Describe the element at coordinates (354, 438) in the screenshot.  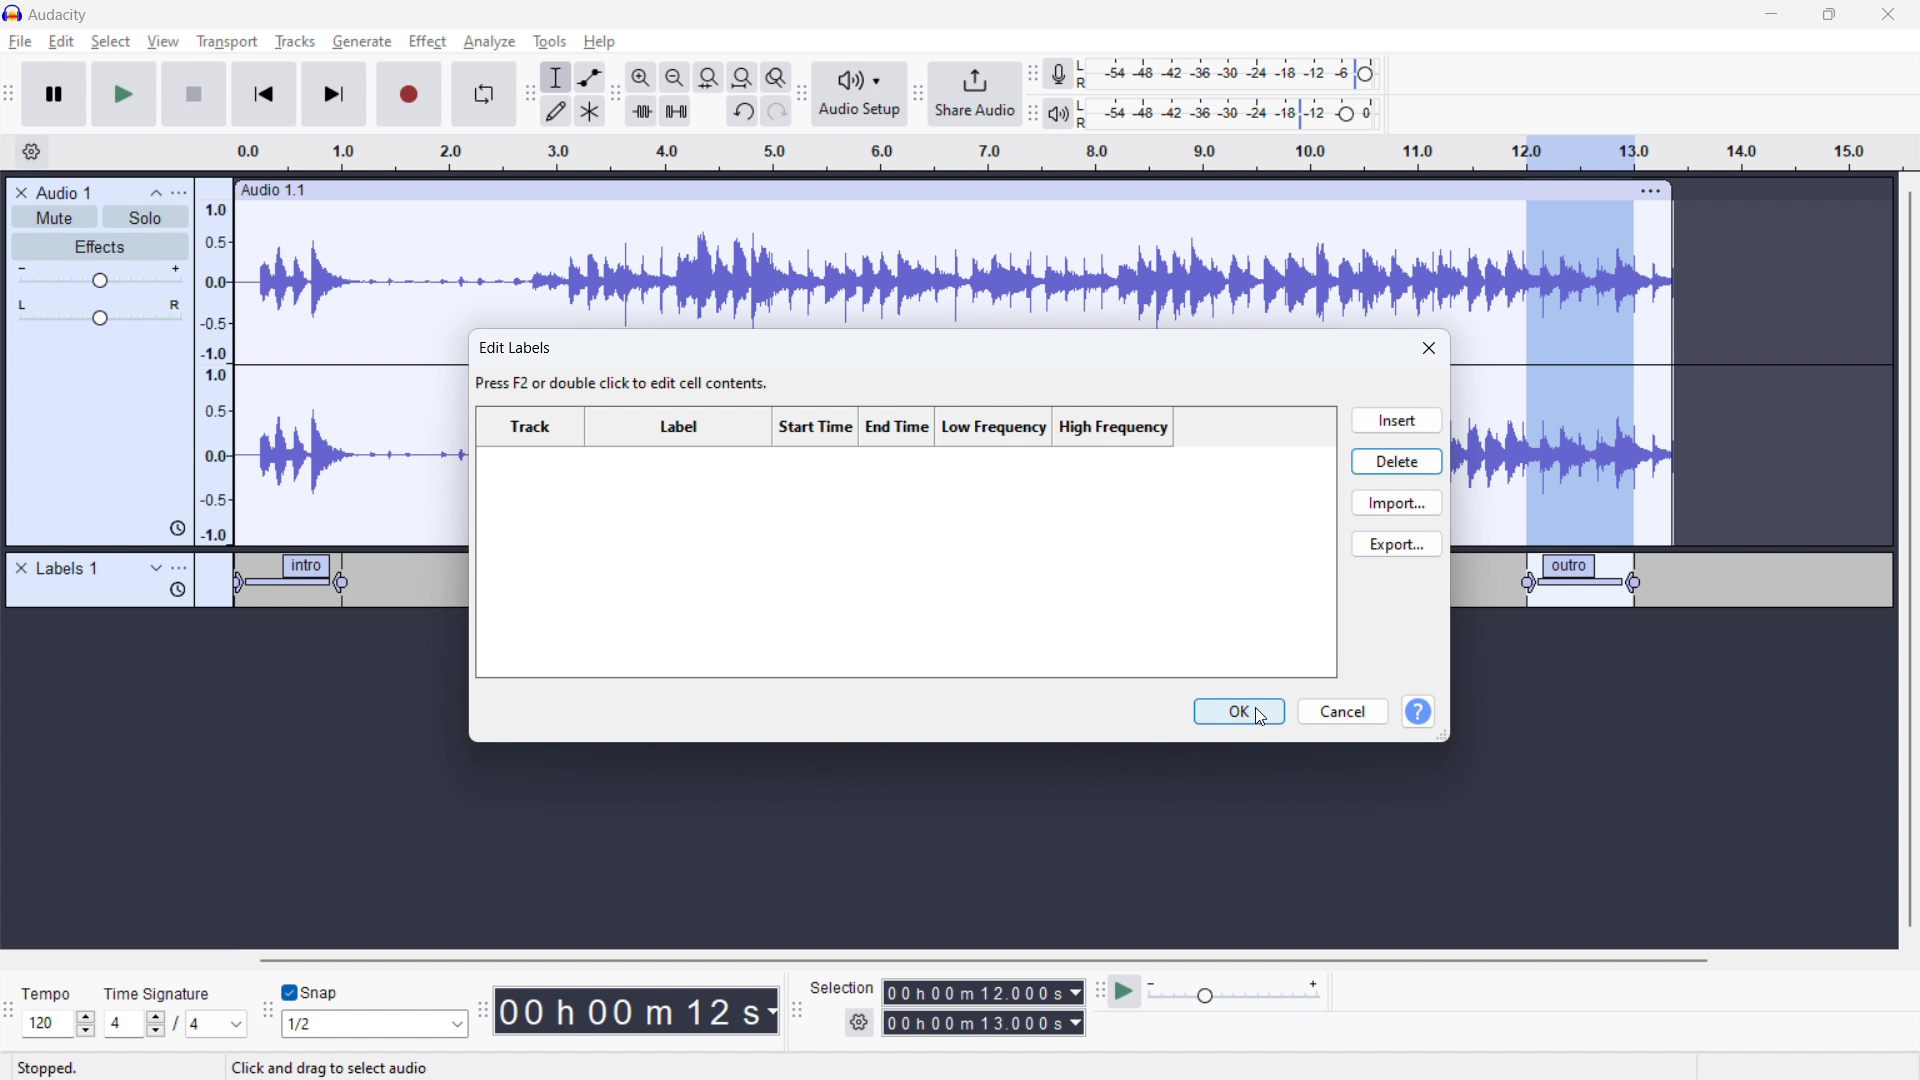
I see `audio wave` at that location.